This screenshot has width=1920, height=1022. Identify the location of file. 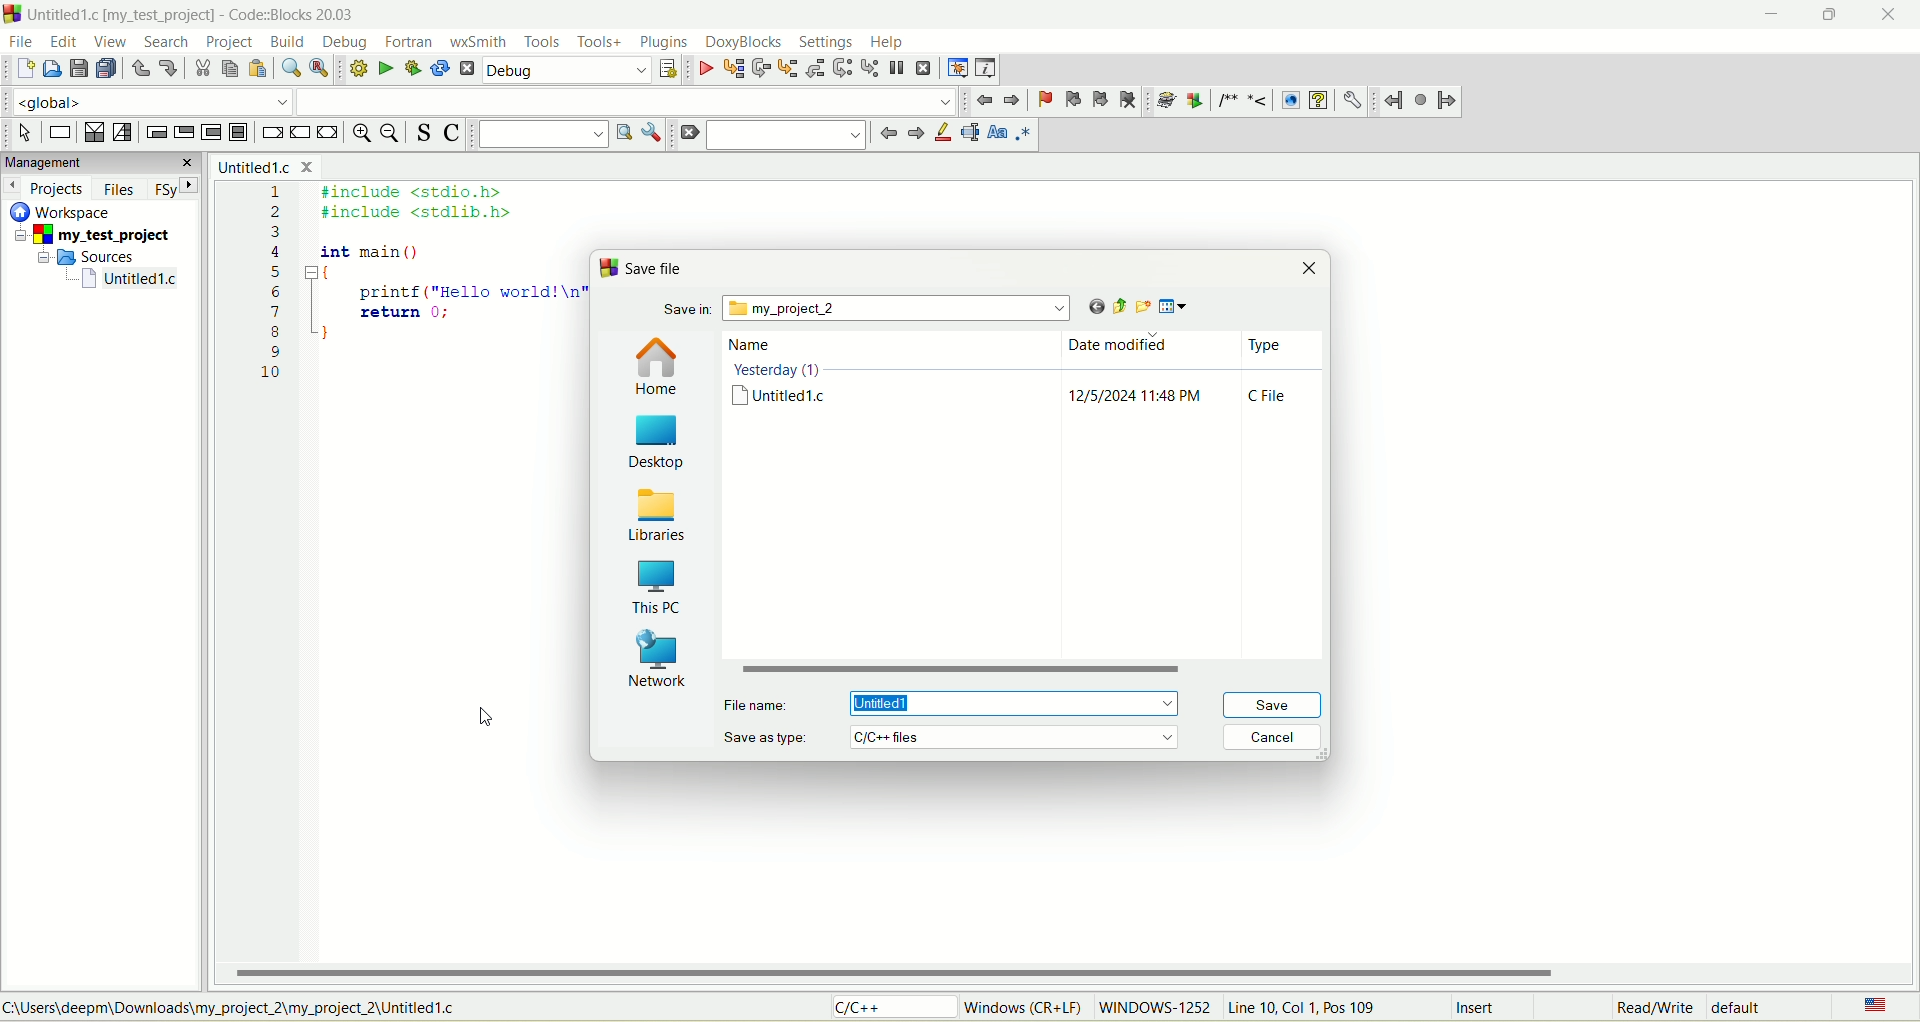
(19, 40).